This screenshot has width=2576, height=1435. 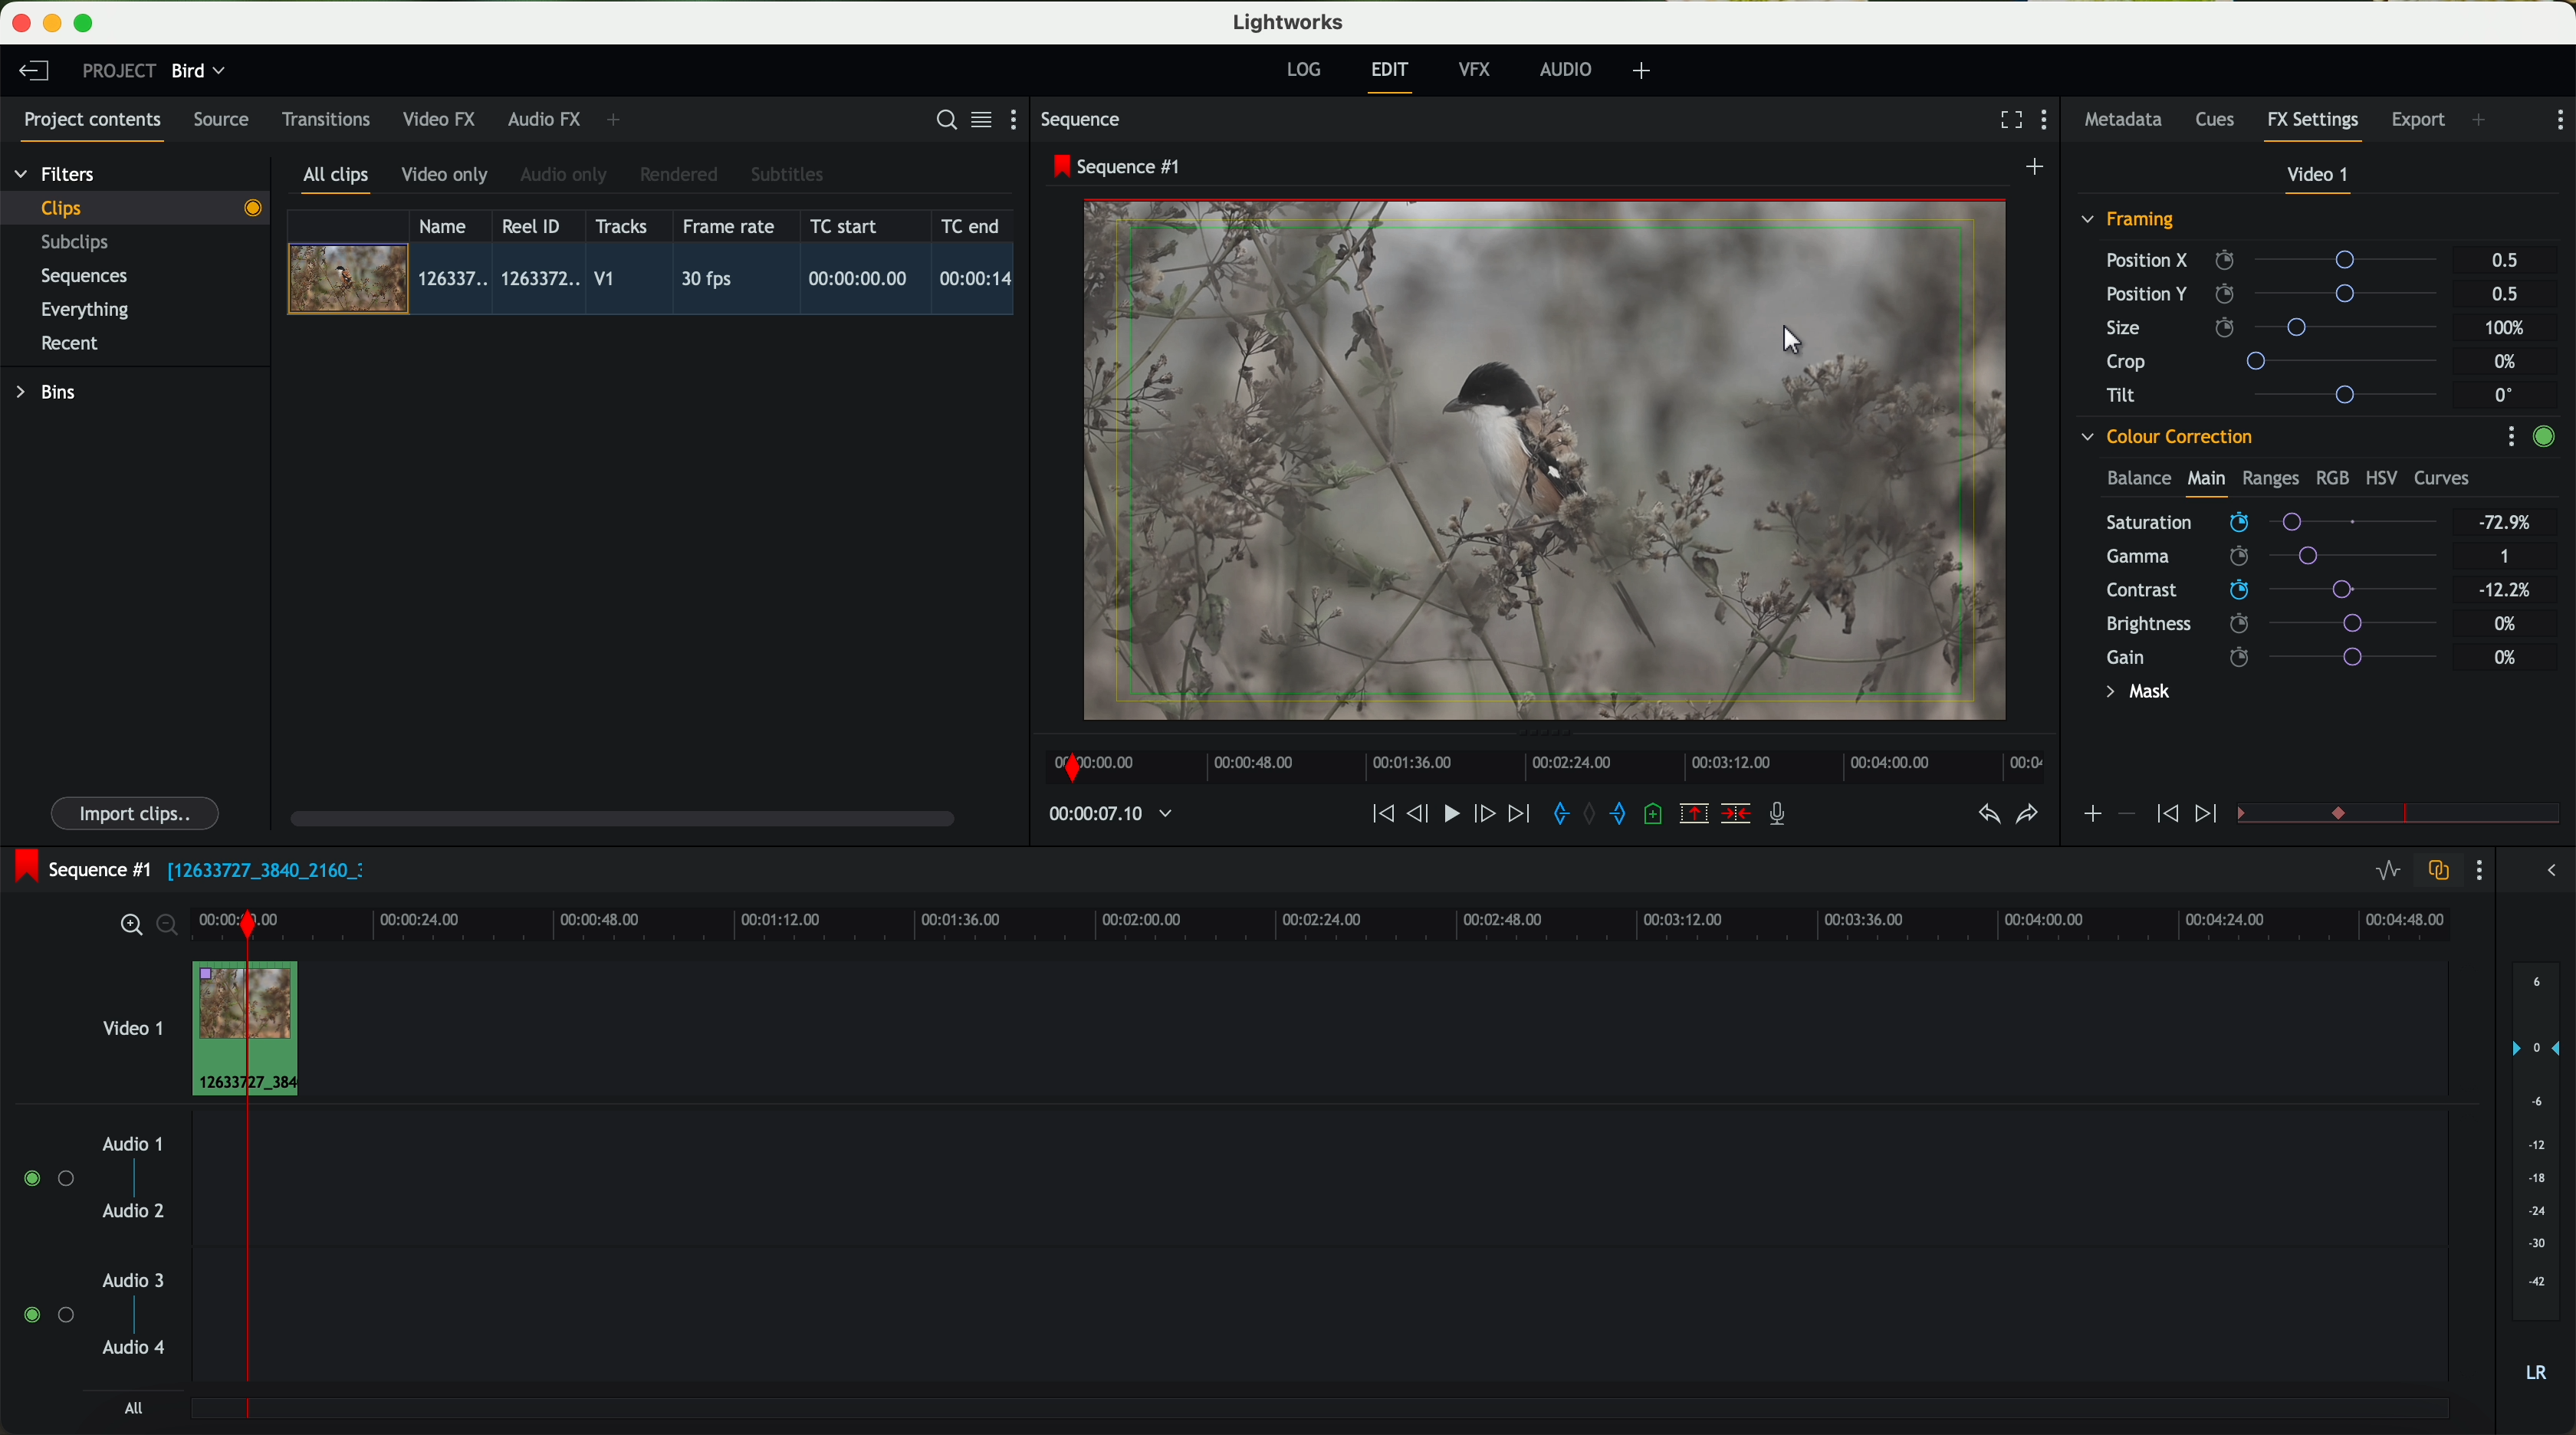 What do you see at coordinates (450, 226) in the screenshot?
I see `name` at bounding box center [450, 226].